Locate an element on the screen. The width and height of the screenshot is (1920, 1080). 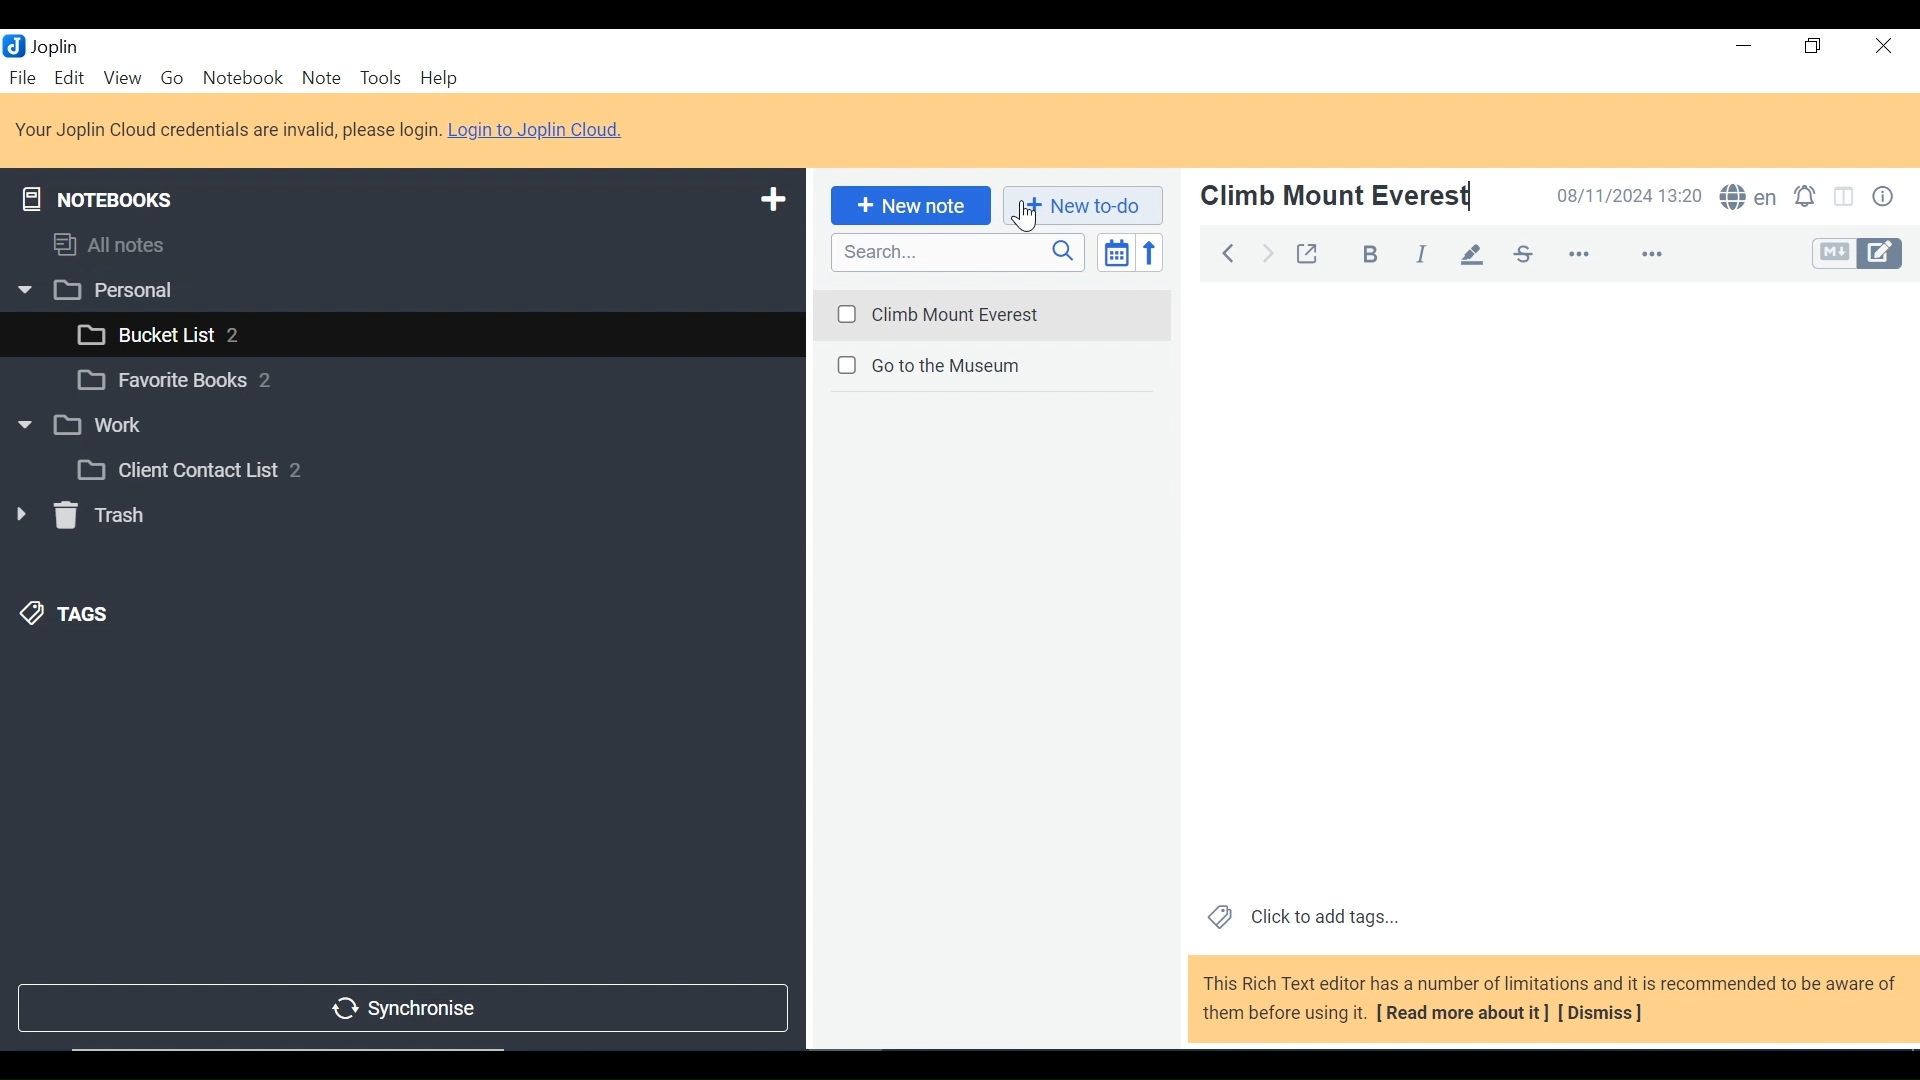
Set alarm is located at coordinates (1809, 198).